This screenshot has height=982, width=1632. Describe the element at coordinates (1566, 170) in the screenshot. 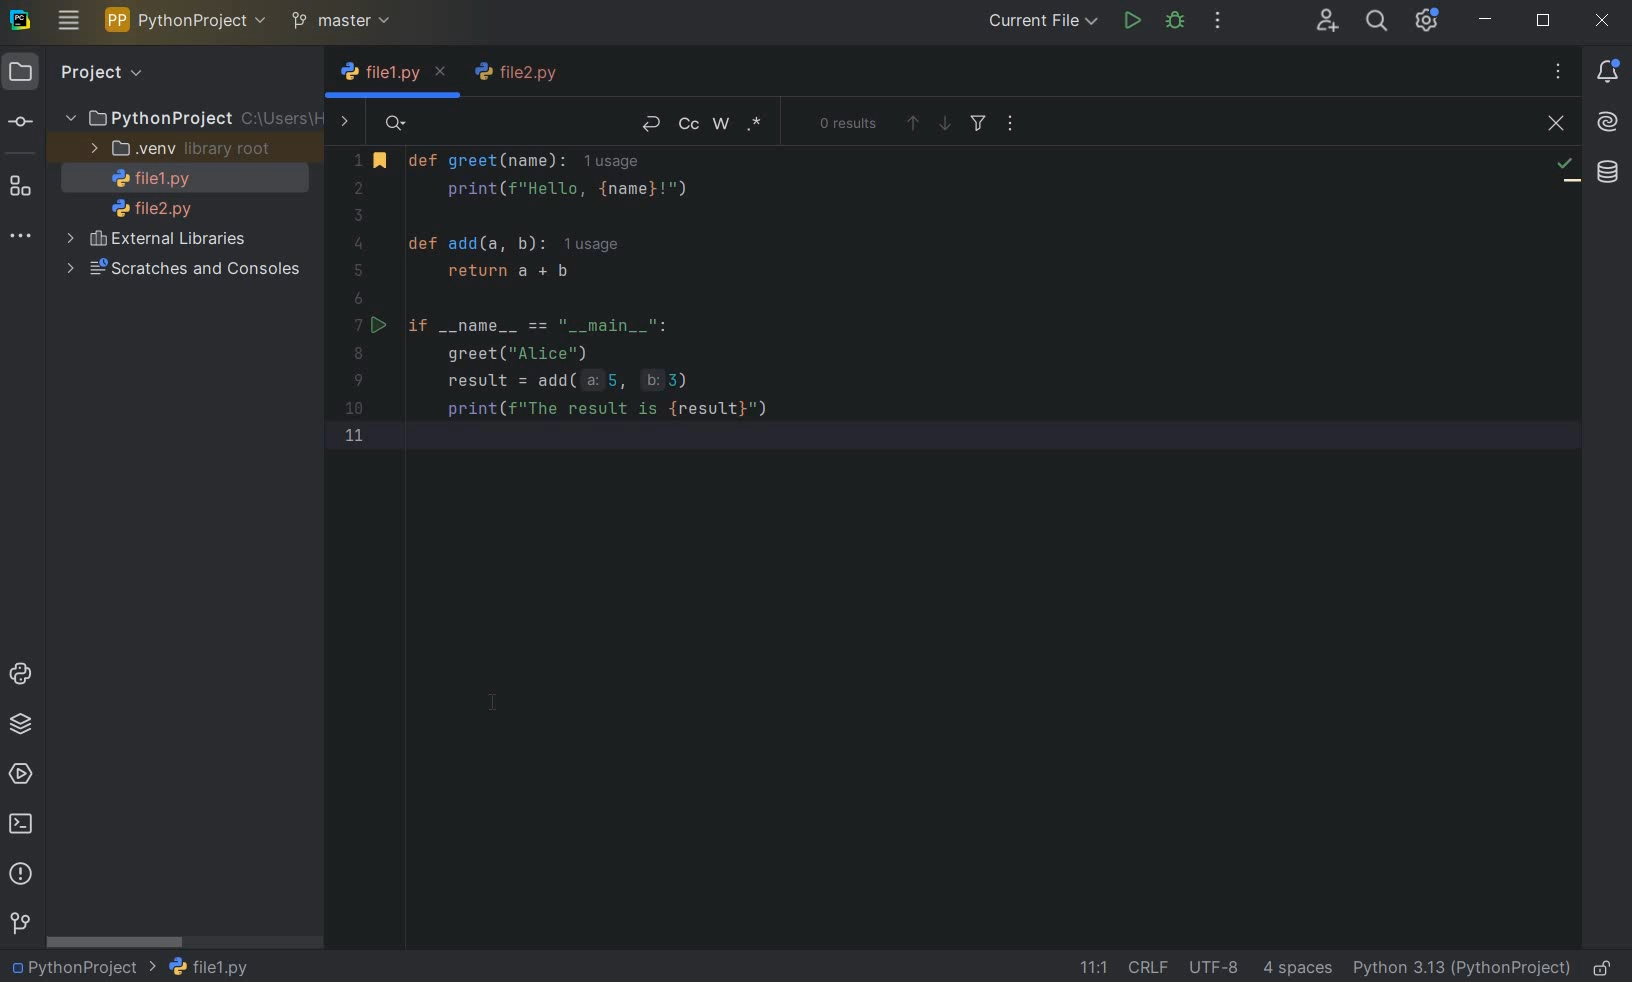

I see `NO PROBLEMS FOUND` at that location.